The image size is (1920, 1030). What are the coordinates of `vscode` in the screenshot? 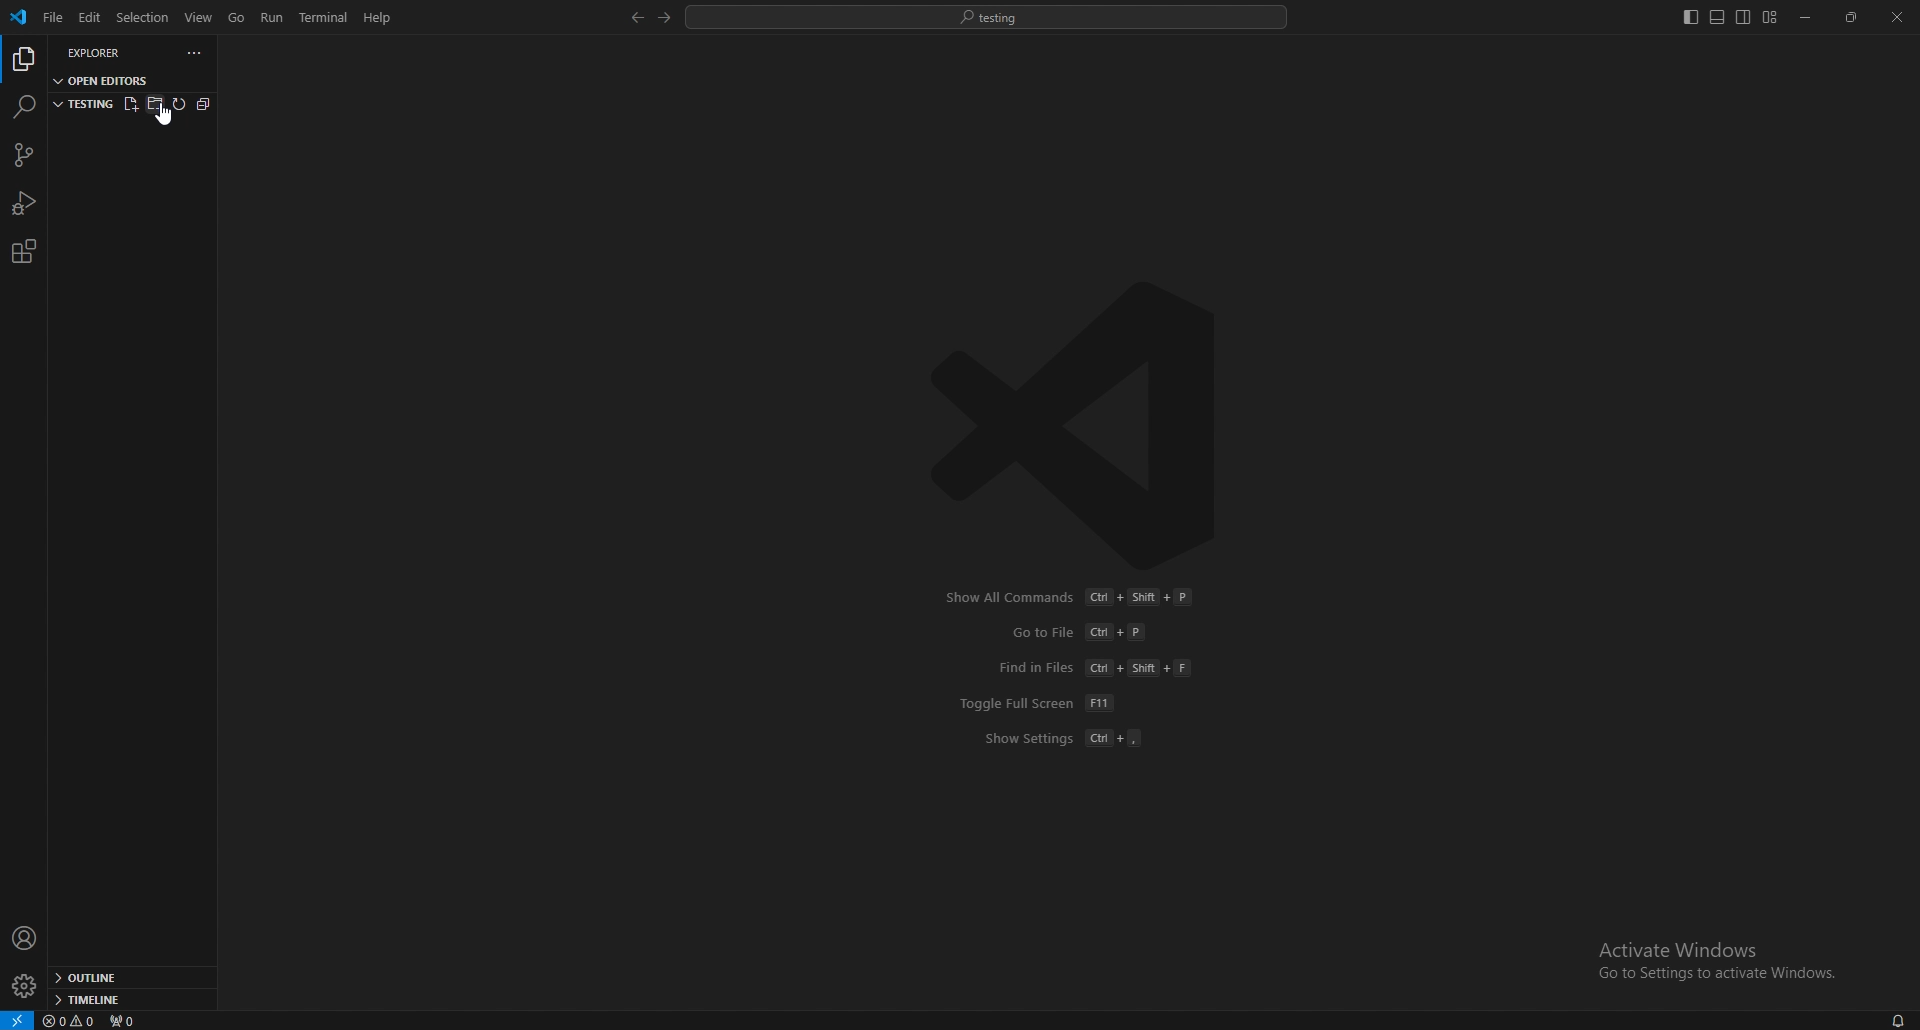 It's located at (20, 17).